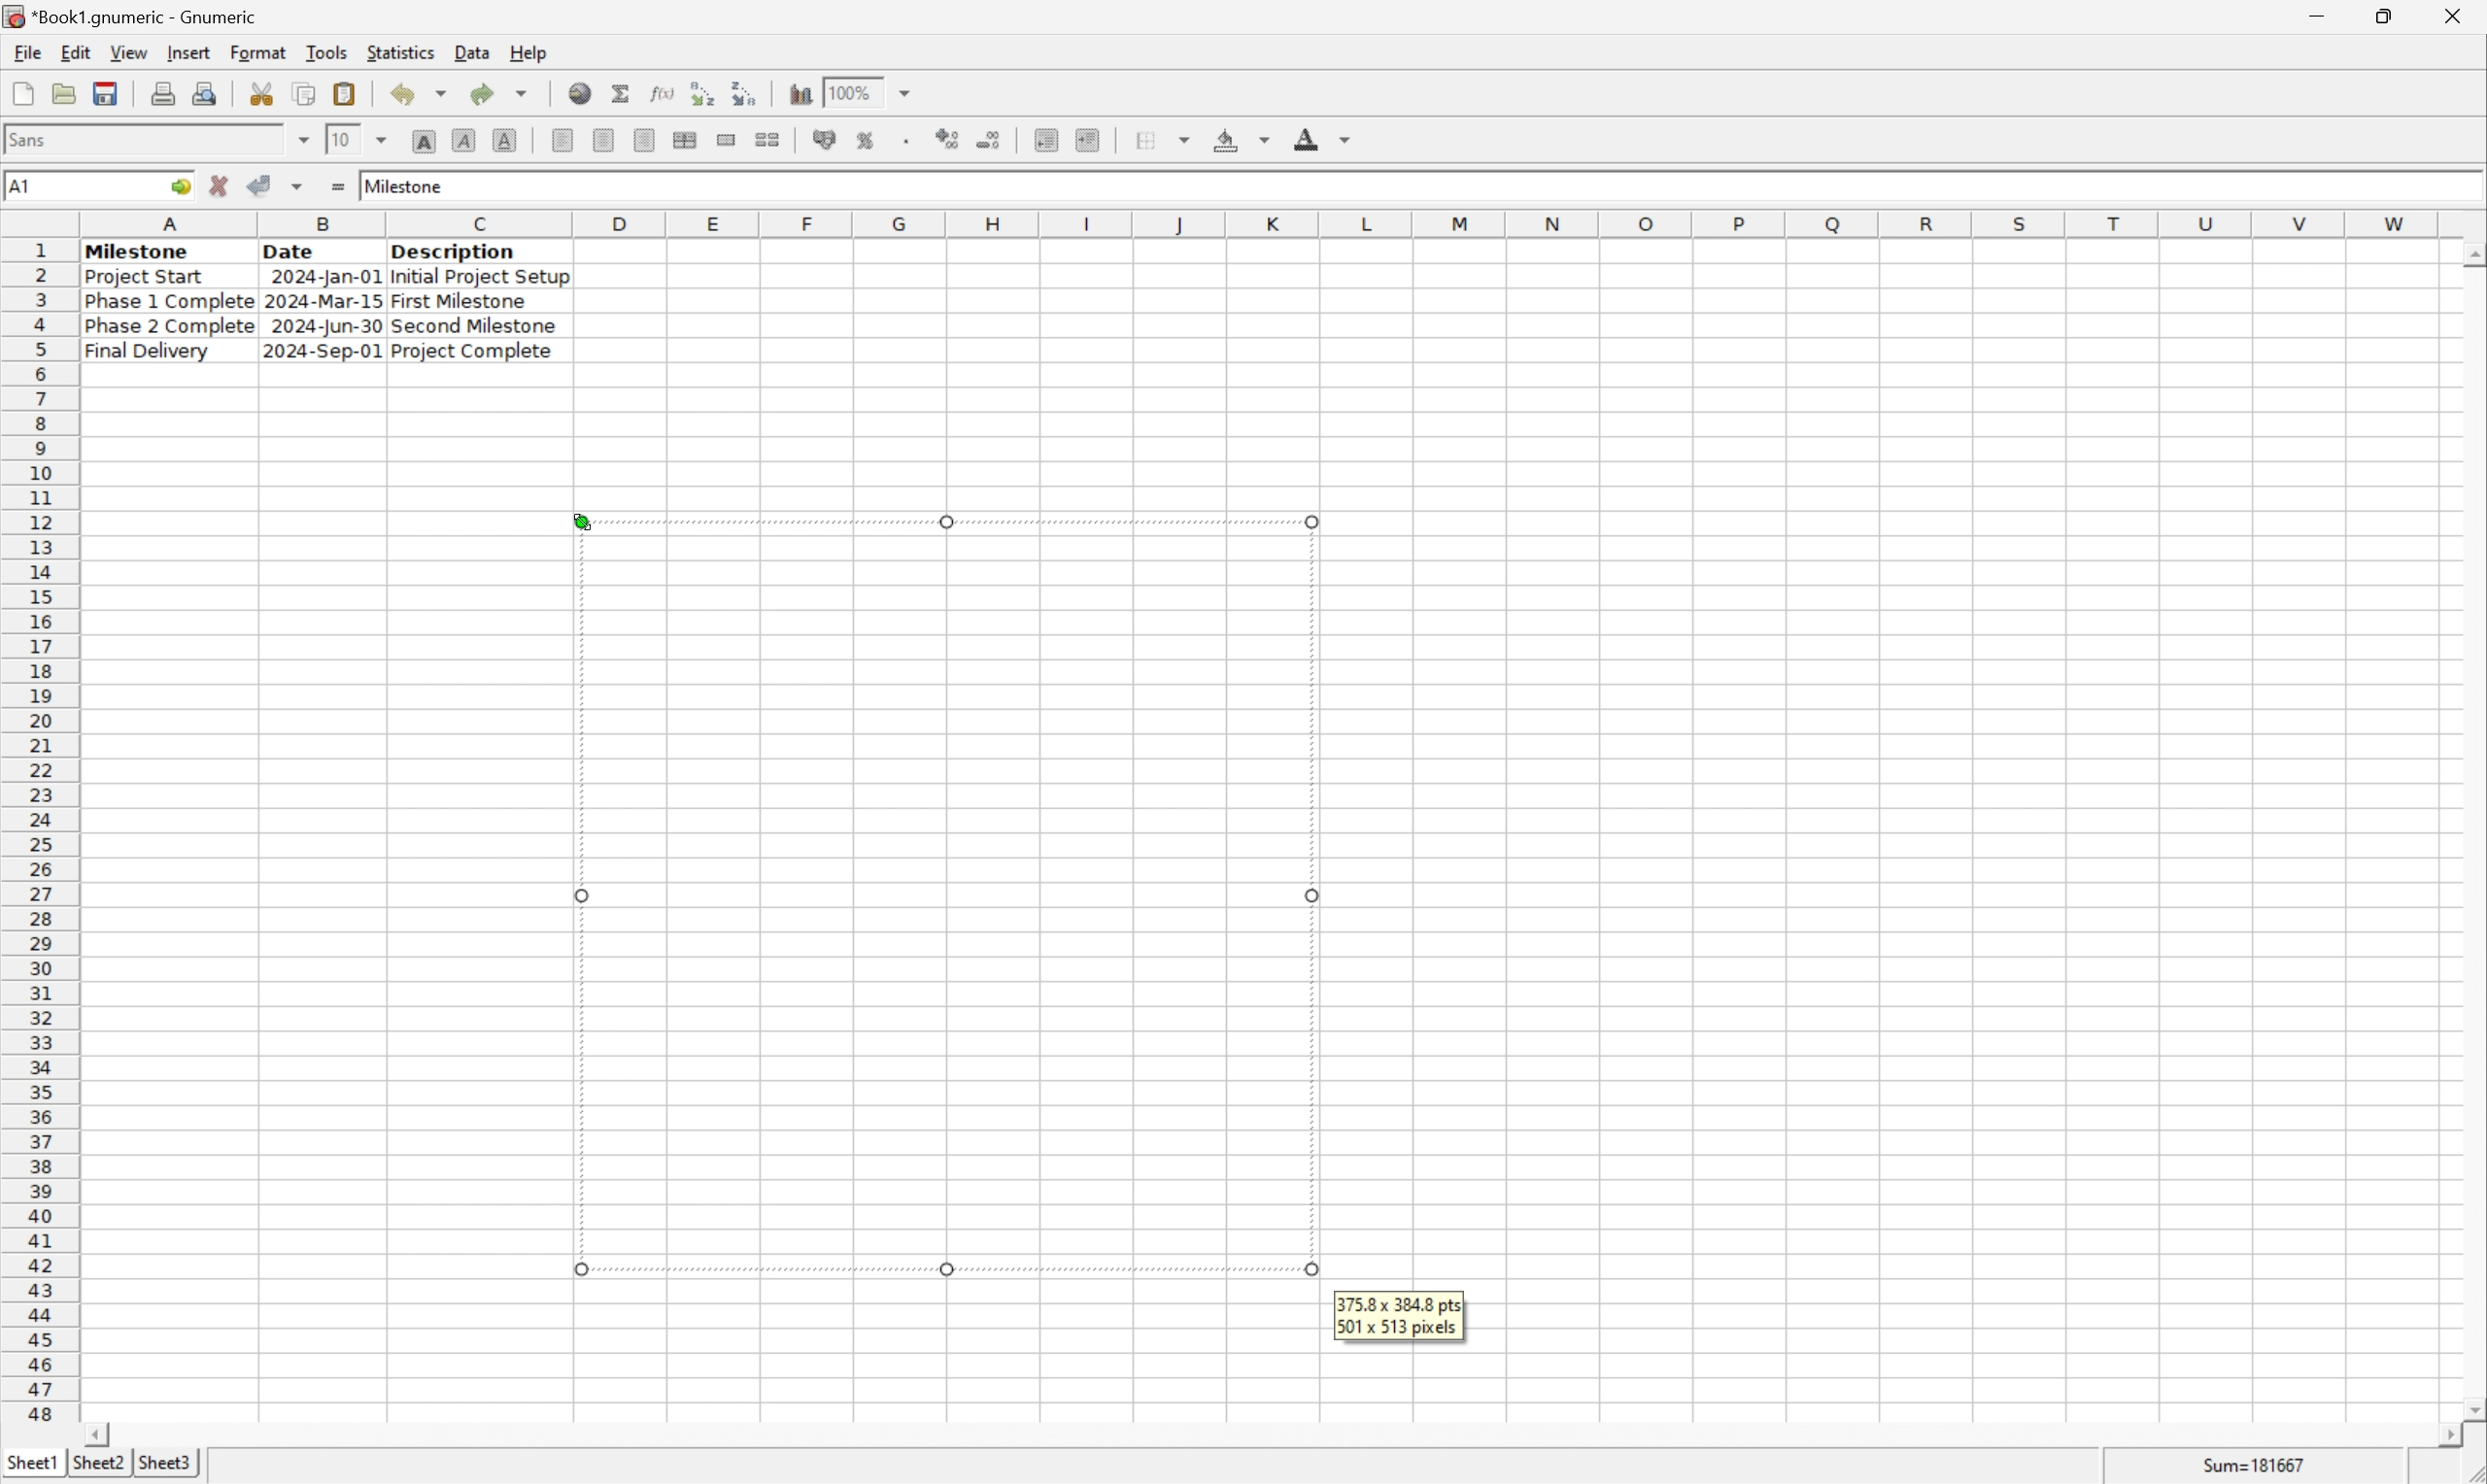 The image size is (2487, 1484). Describe the element at coordinates (505, 140) in the screenshot. I see `underline` at that location.